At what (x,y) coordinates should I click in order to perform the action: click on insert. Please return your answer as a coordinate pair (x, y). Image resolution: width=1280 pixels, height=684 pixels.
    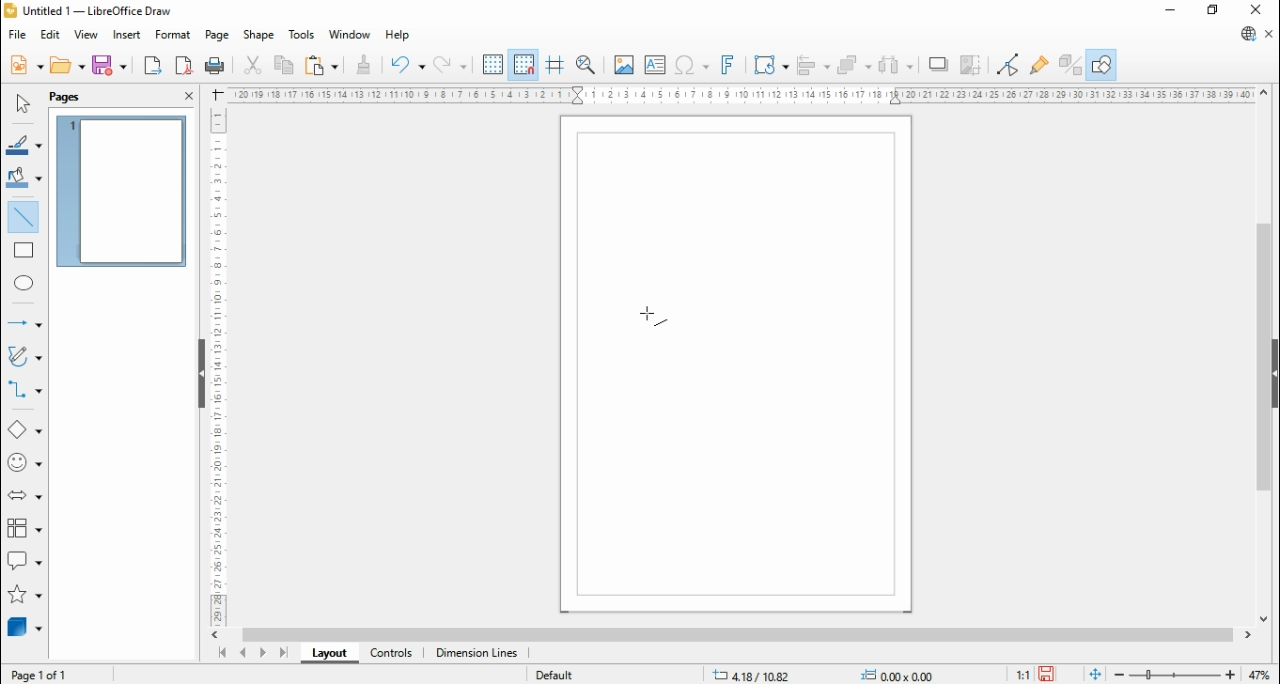
    Looking at the image, I should click on (126, 35).